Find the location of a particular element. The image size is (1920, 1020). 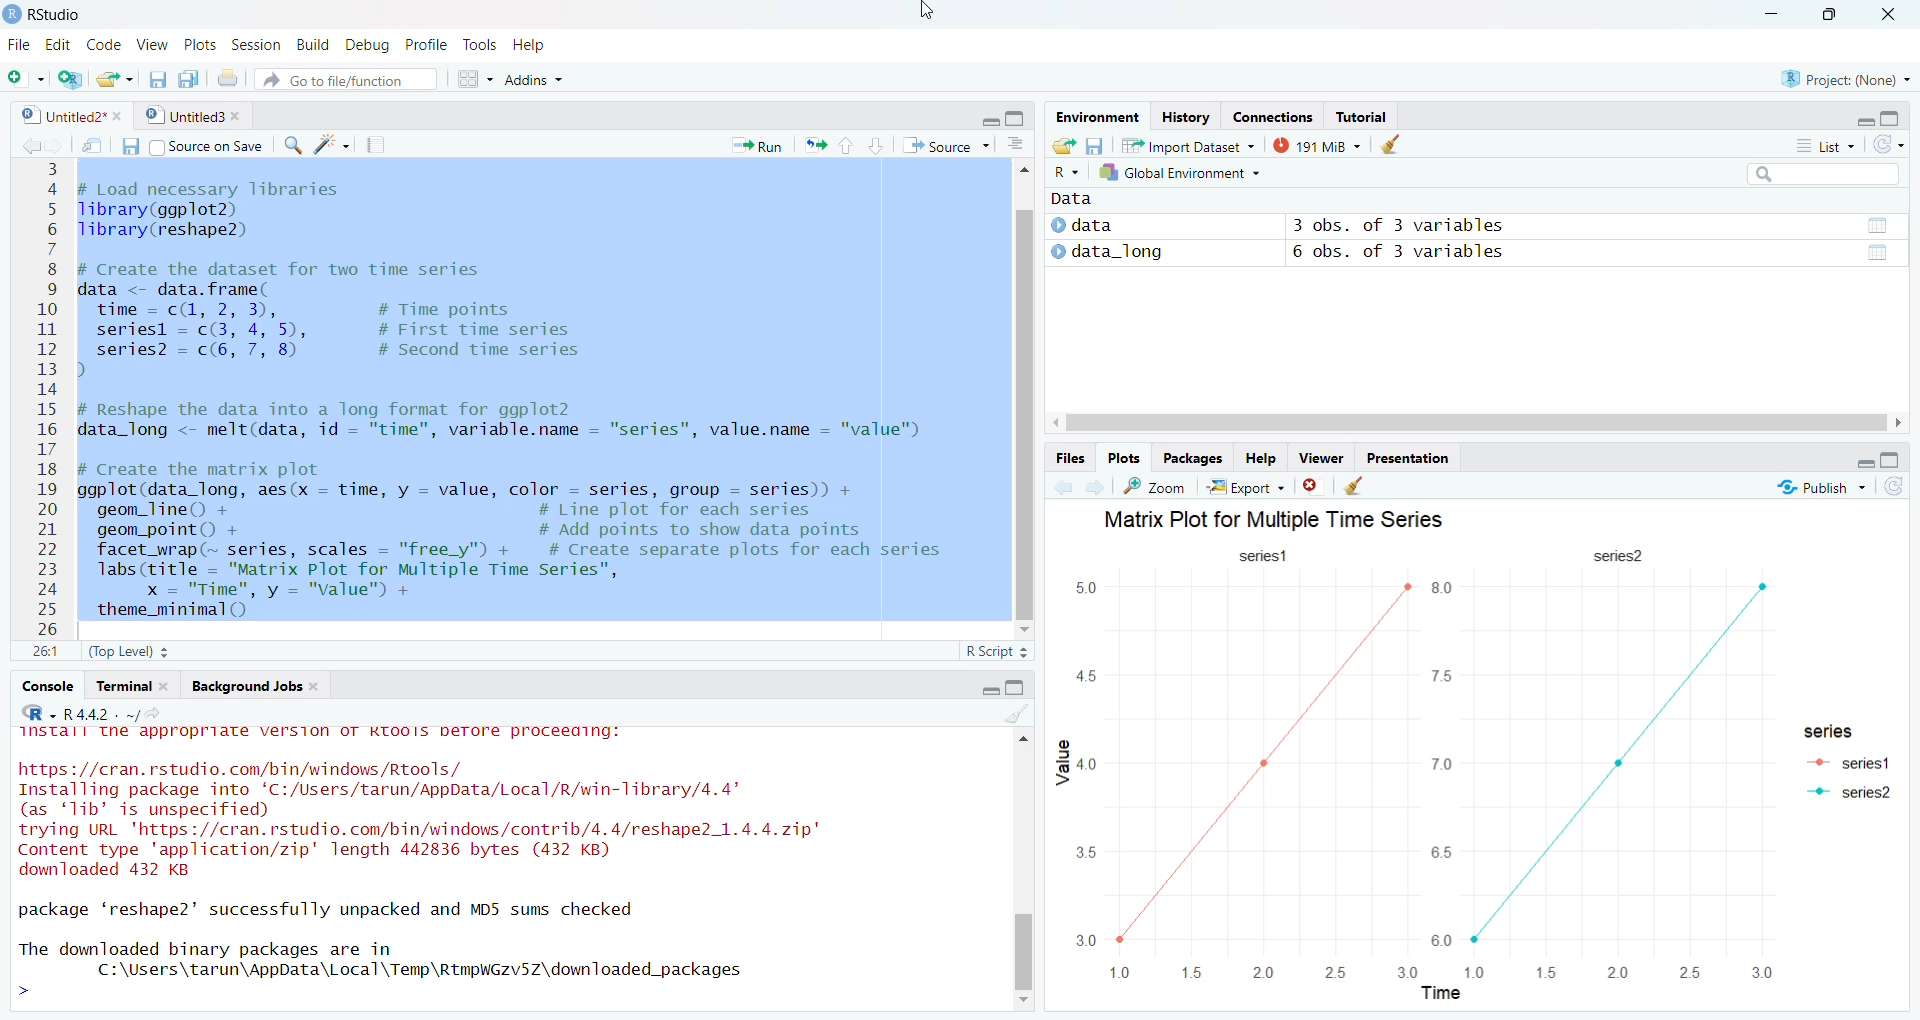

open an existing file is located at coordinates (116, 77).